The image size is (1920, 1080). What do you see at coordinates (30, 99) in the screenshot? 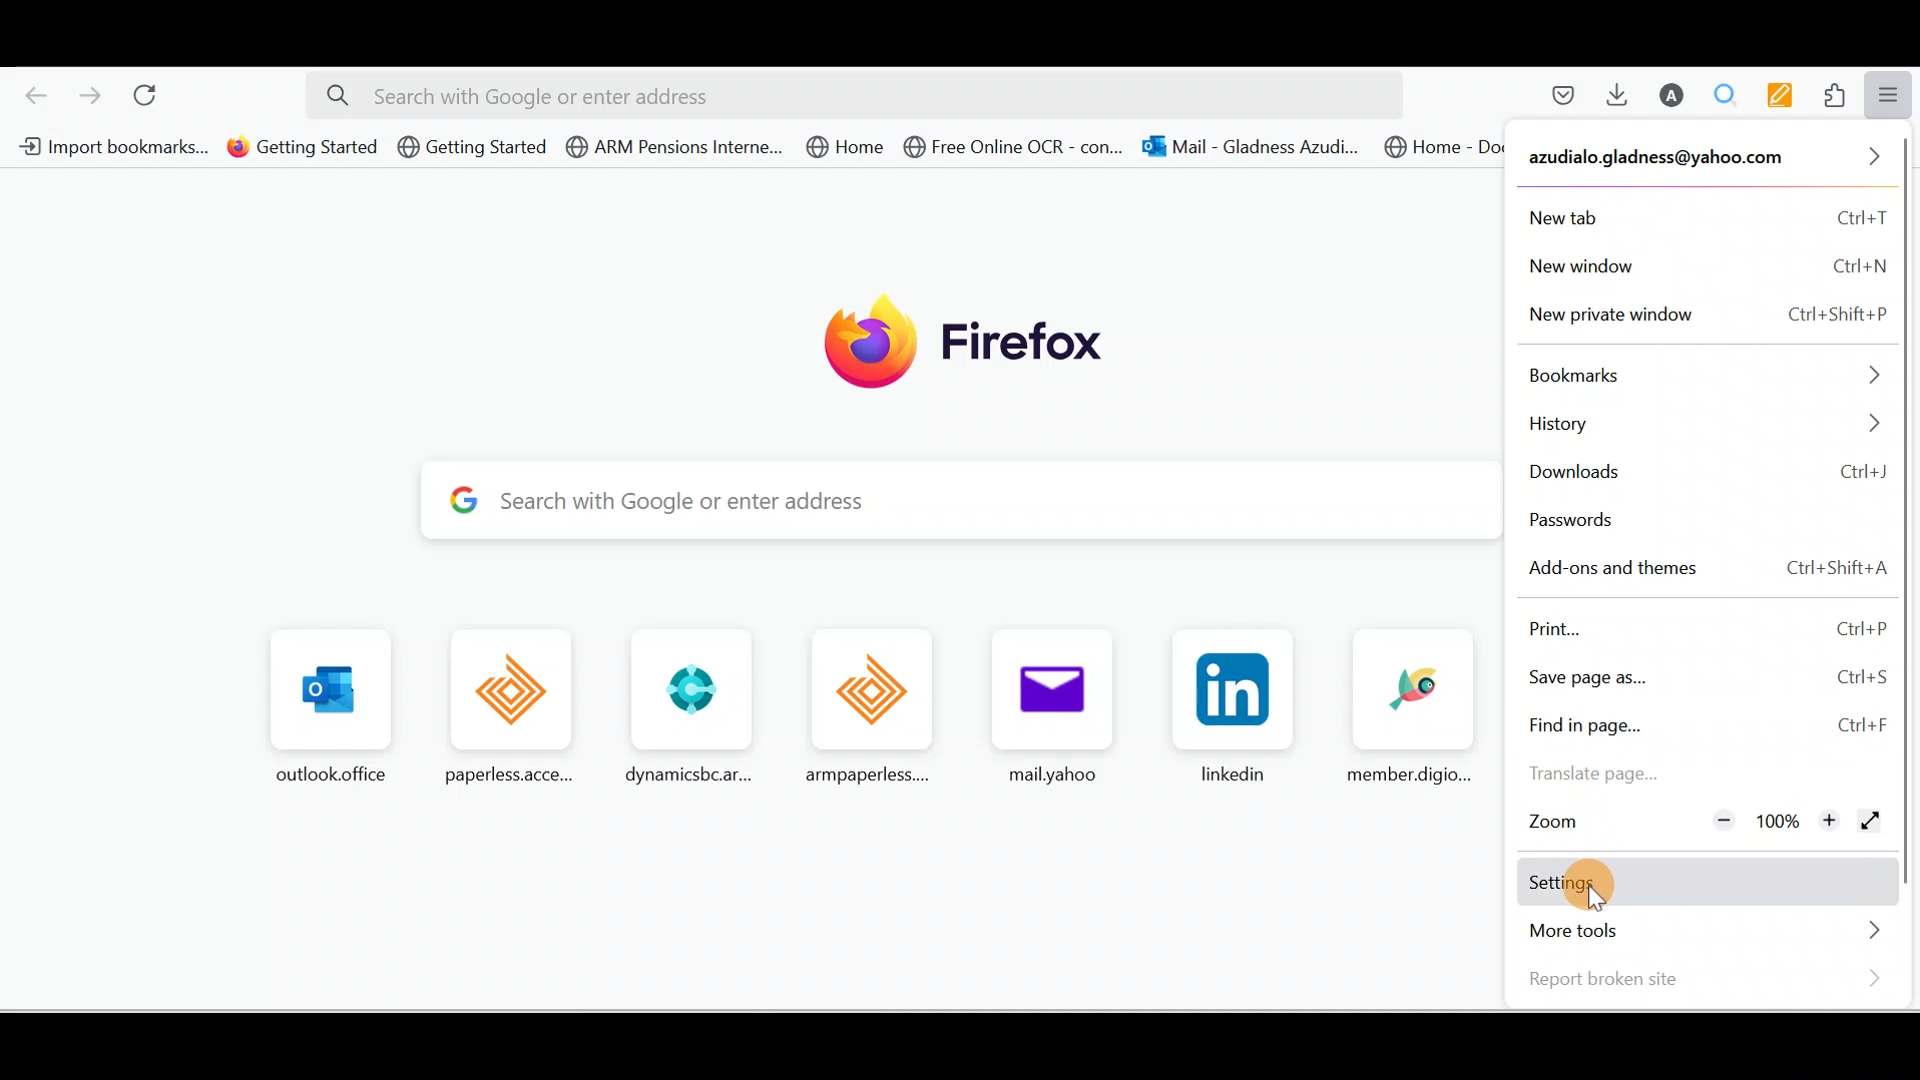
I see `Go back one page` at bounding box center [30, 99].